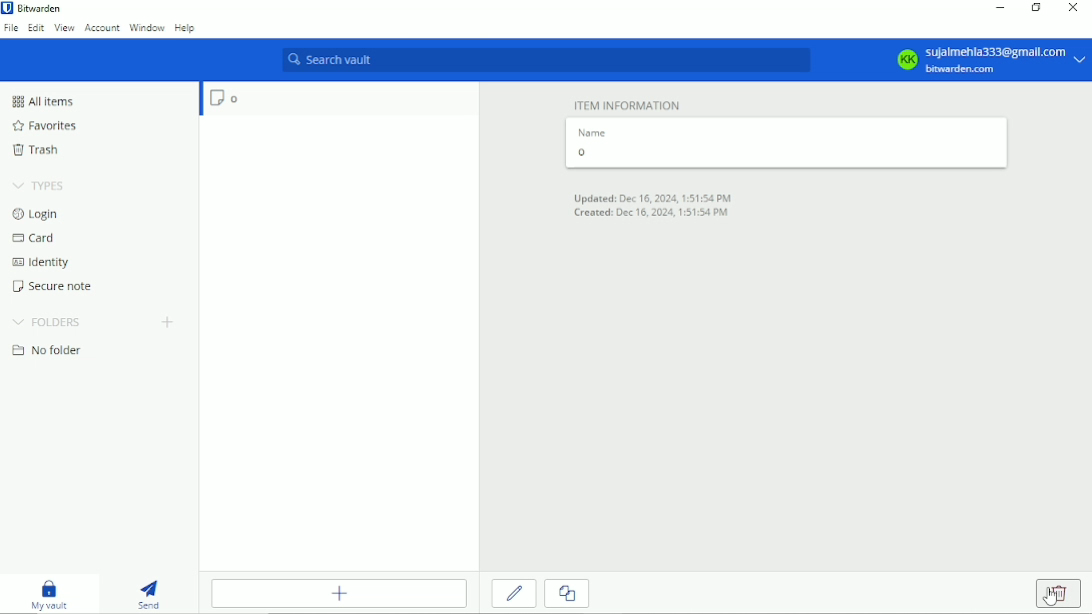 Image resolution: width=1092 pixels, height=614 pixels. I want to click on Window, so click(147, 28).